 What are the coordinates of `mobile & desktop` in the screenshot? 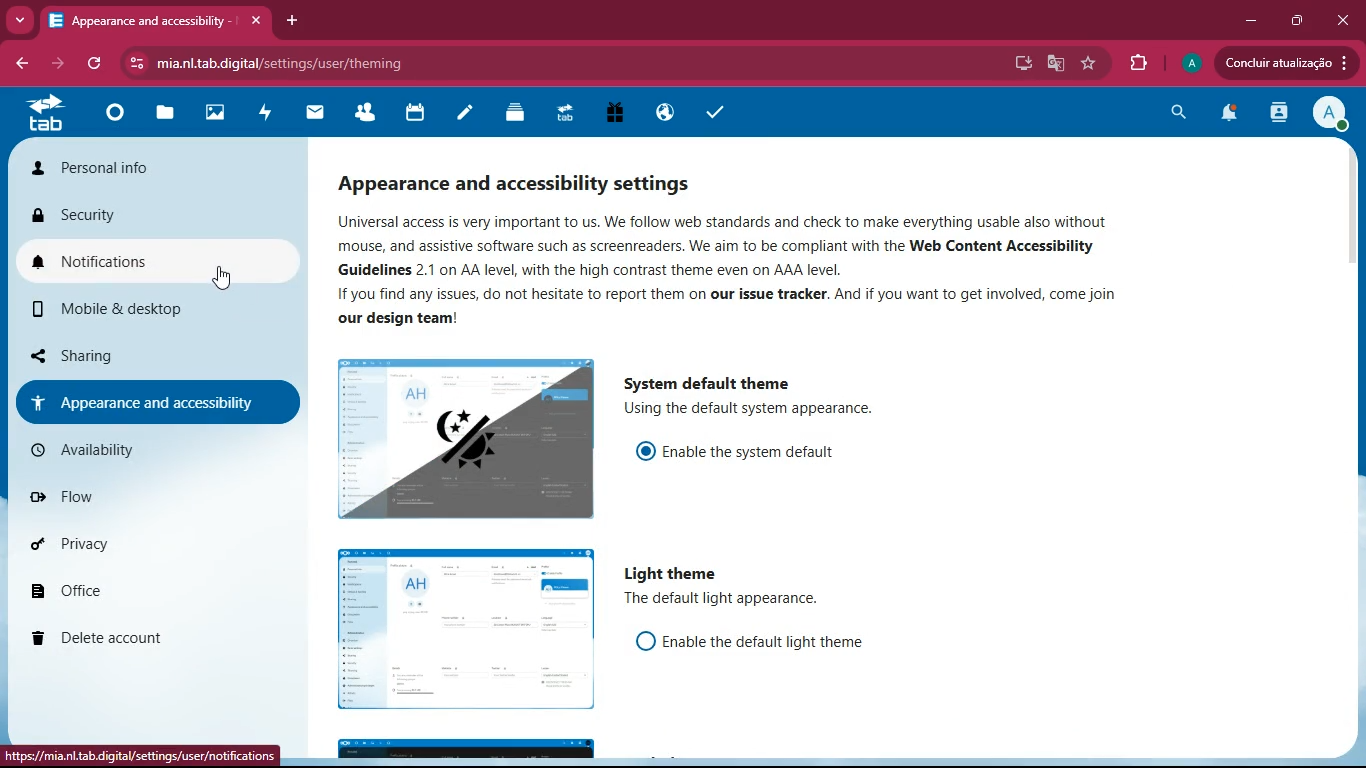 It's located at (142, 311).